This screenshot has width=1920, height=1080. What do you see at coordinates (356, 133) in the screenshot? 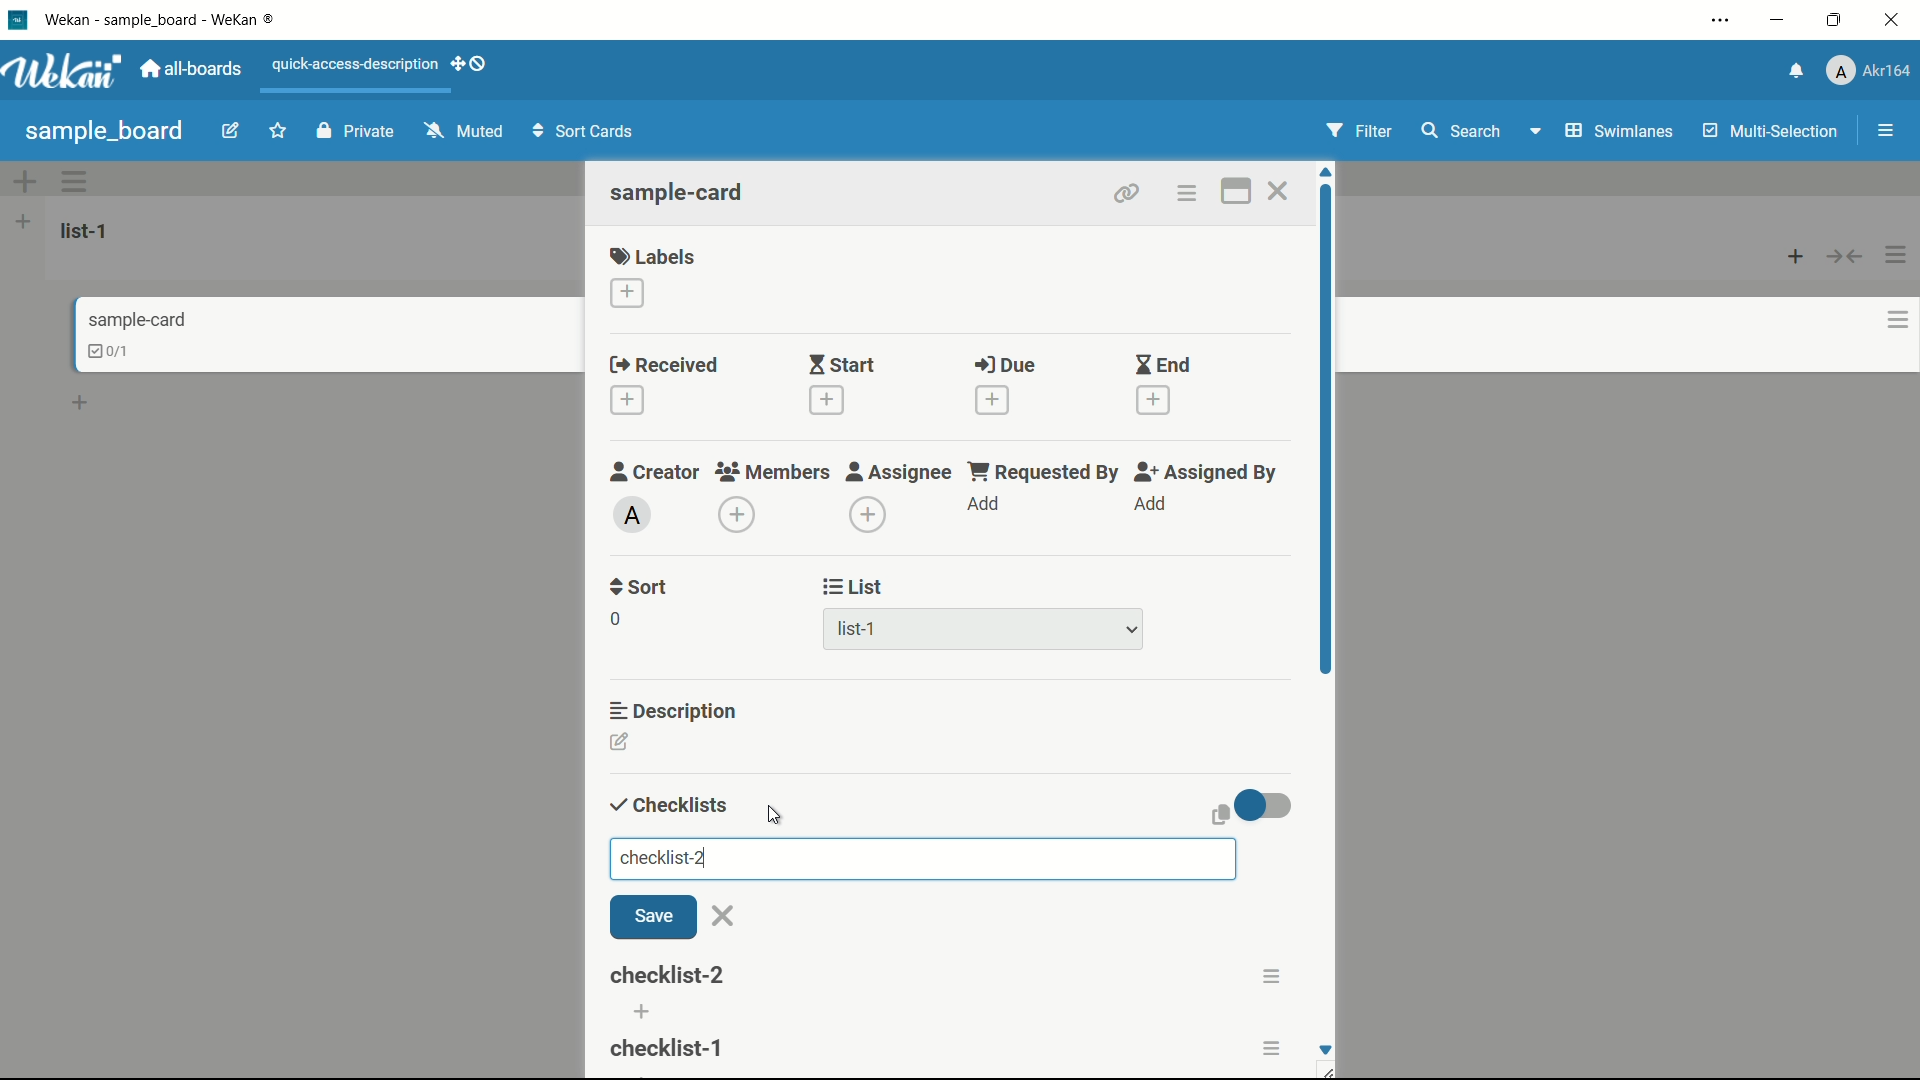
I see `private` at bounding box center [356, 133].